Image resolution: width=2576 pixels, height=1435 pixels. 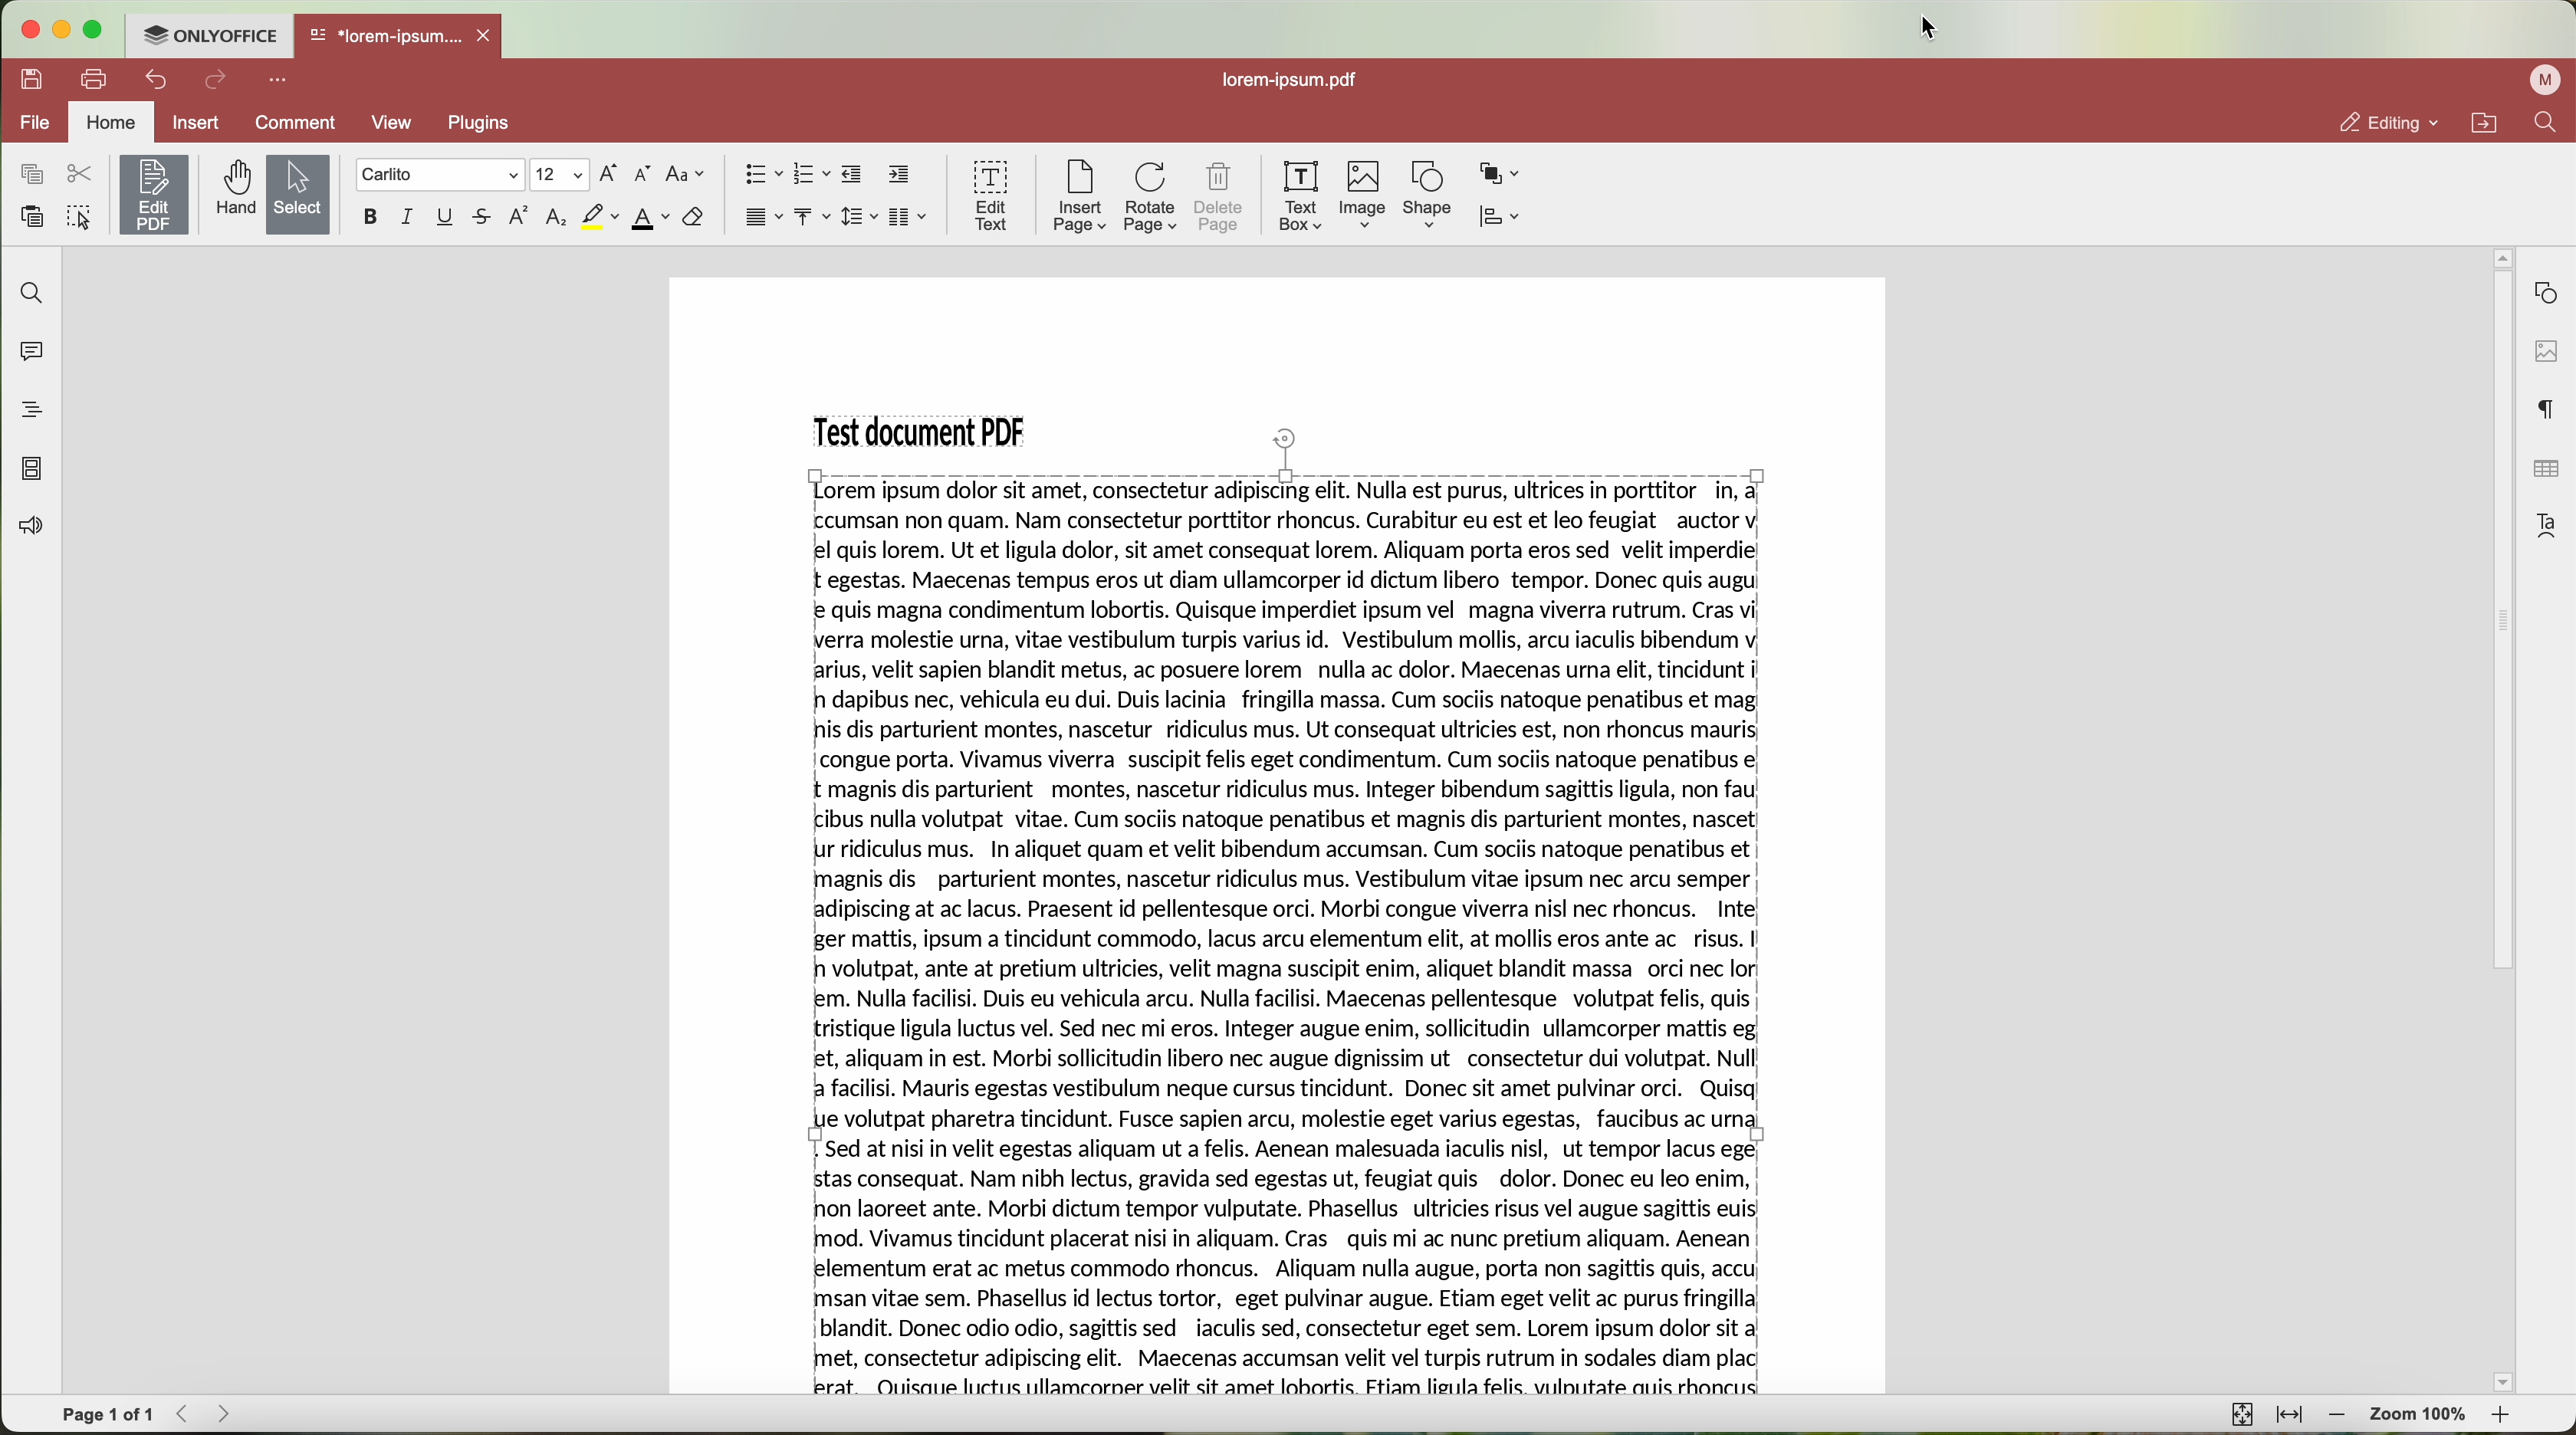 What do you see at coordinates (397, 124) in the screenshot?
I see `View` at bounding box center [397, 124].